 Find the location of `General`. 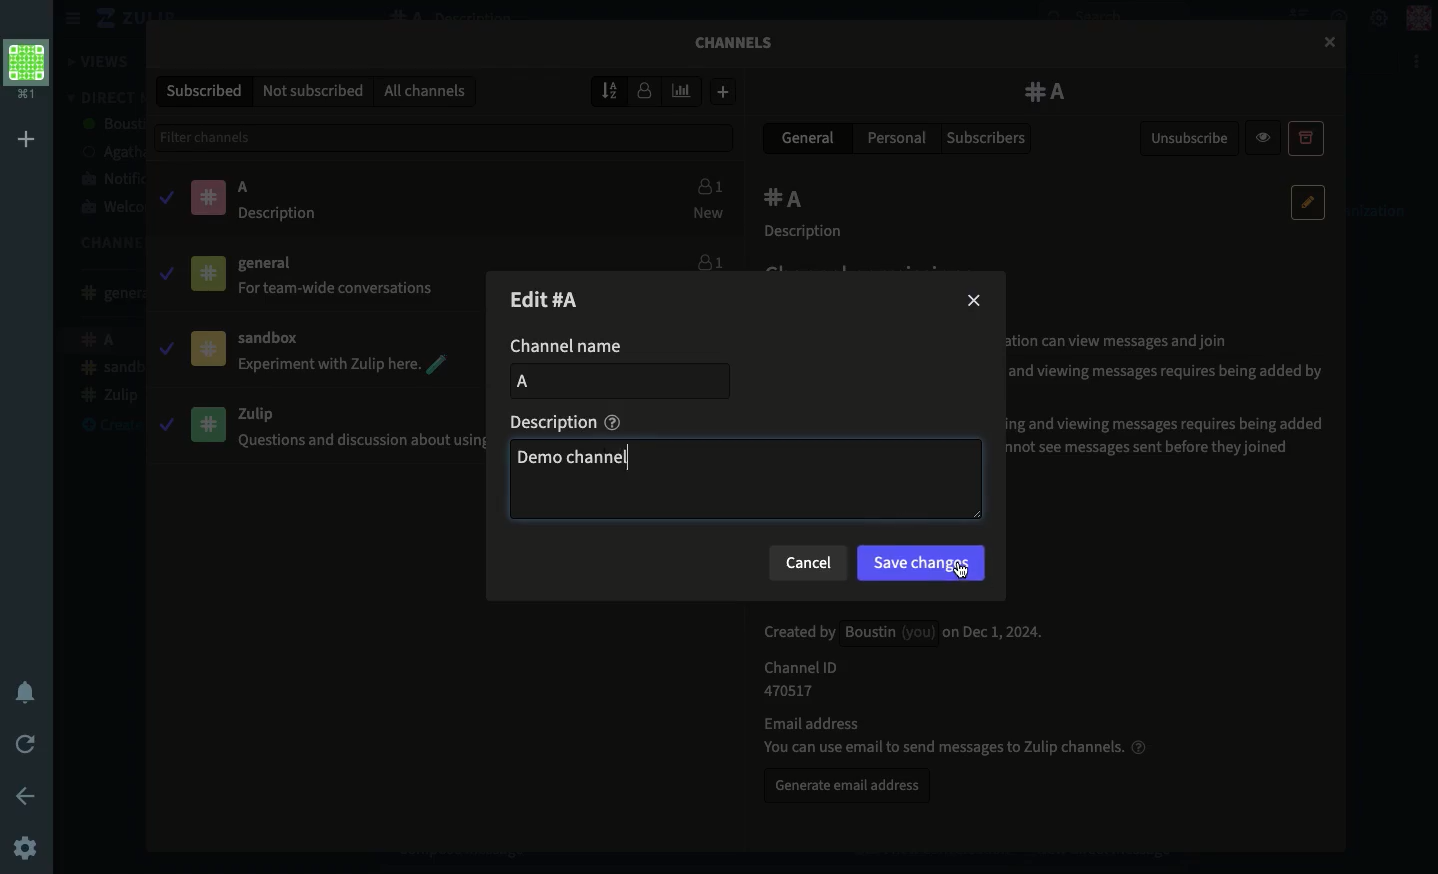

General is located at coordinates (316, 280).